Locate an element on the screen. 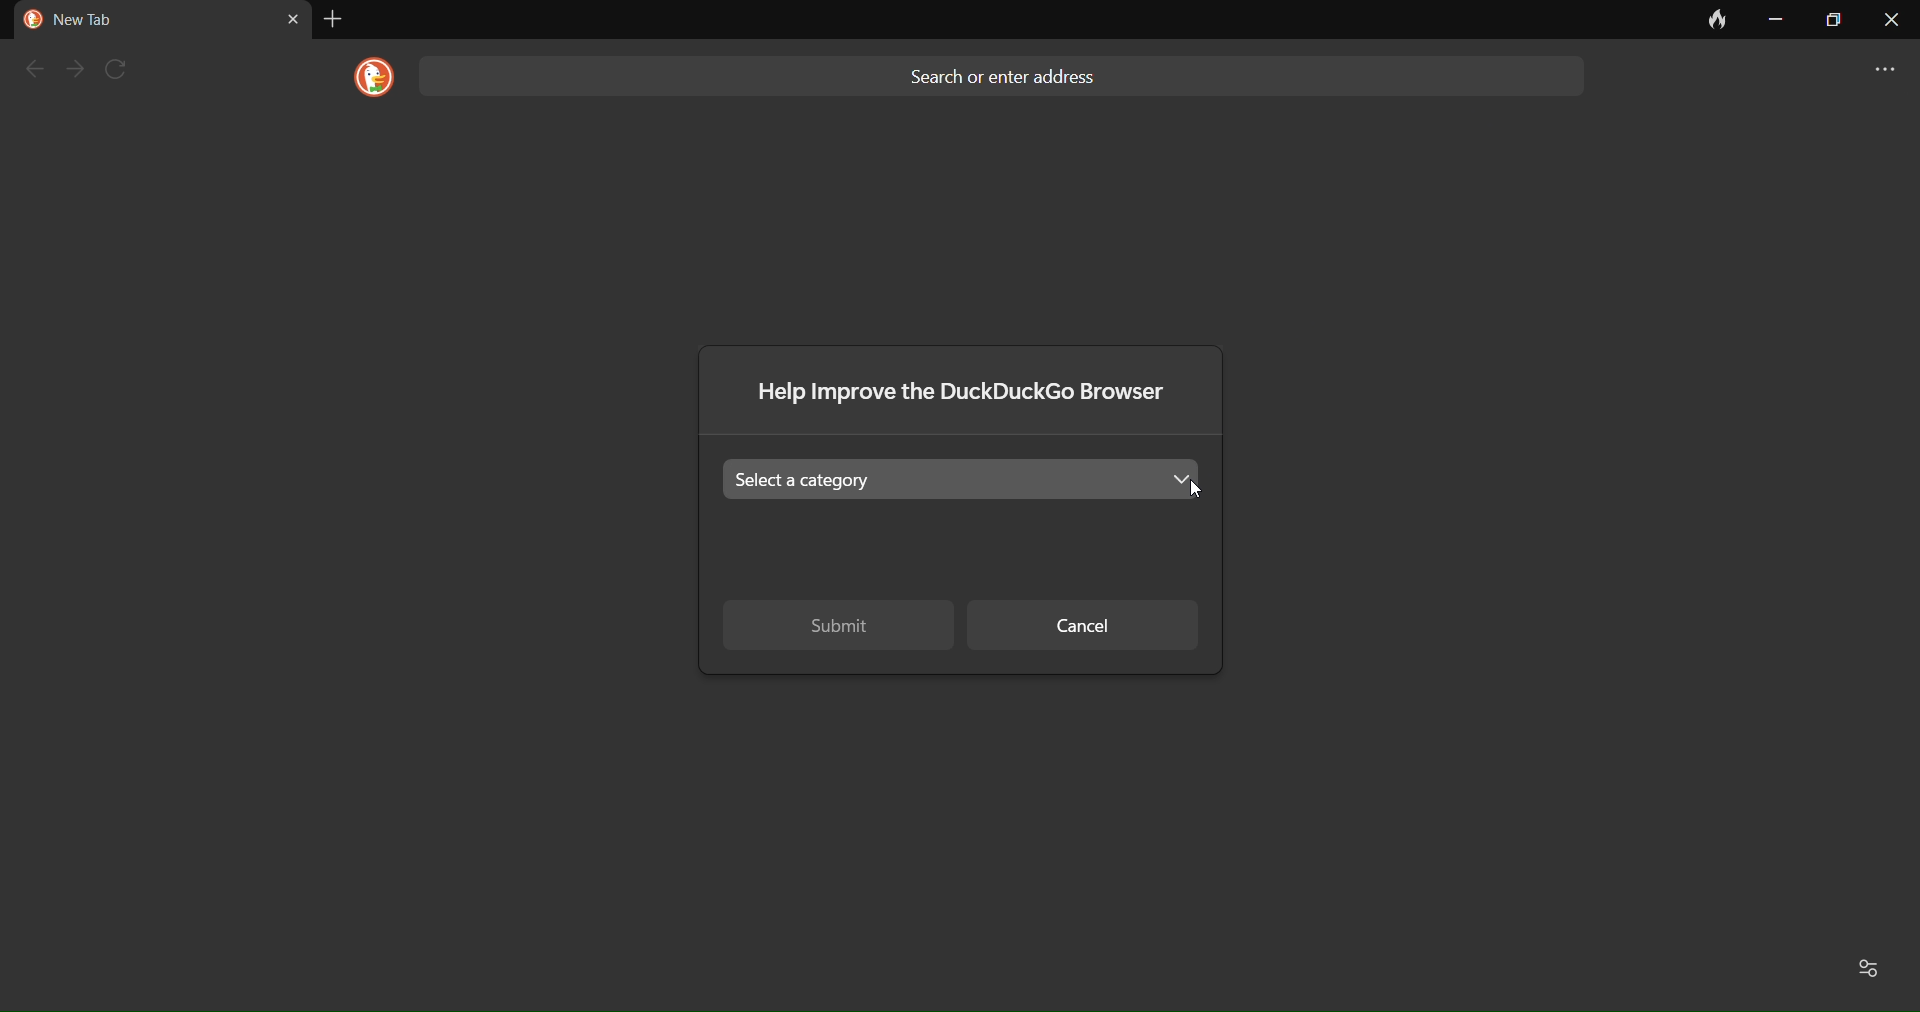 The width and height of the screenshot is (1920, 1012). add tab is located at coordinates (331, 19).